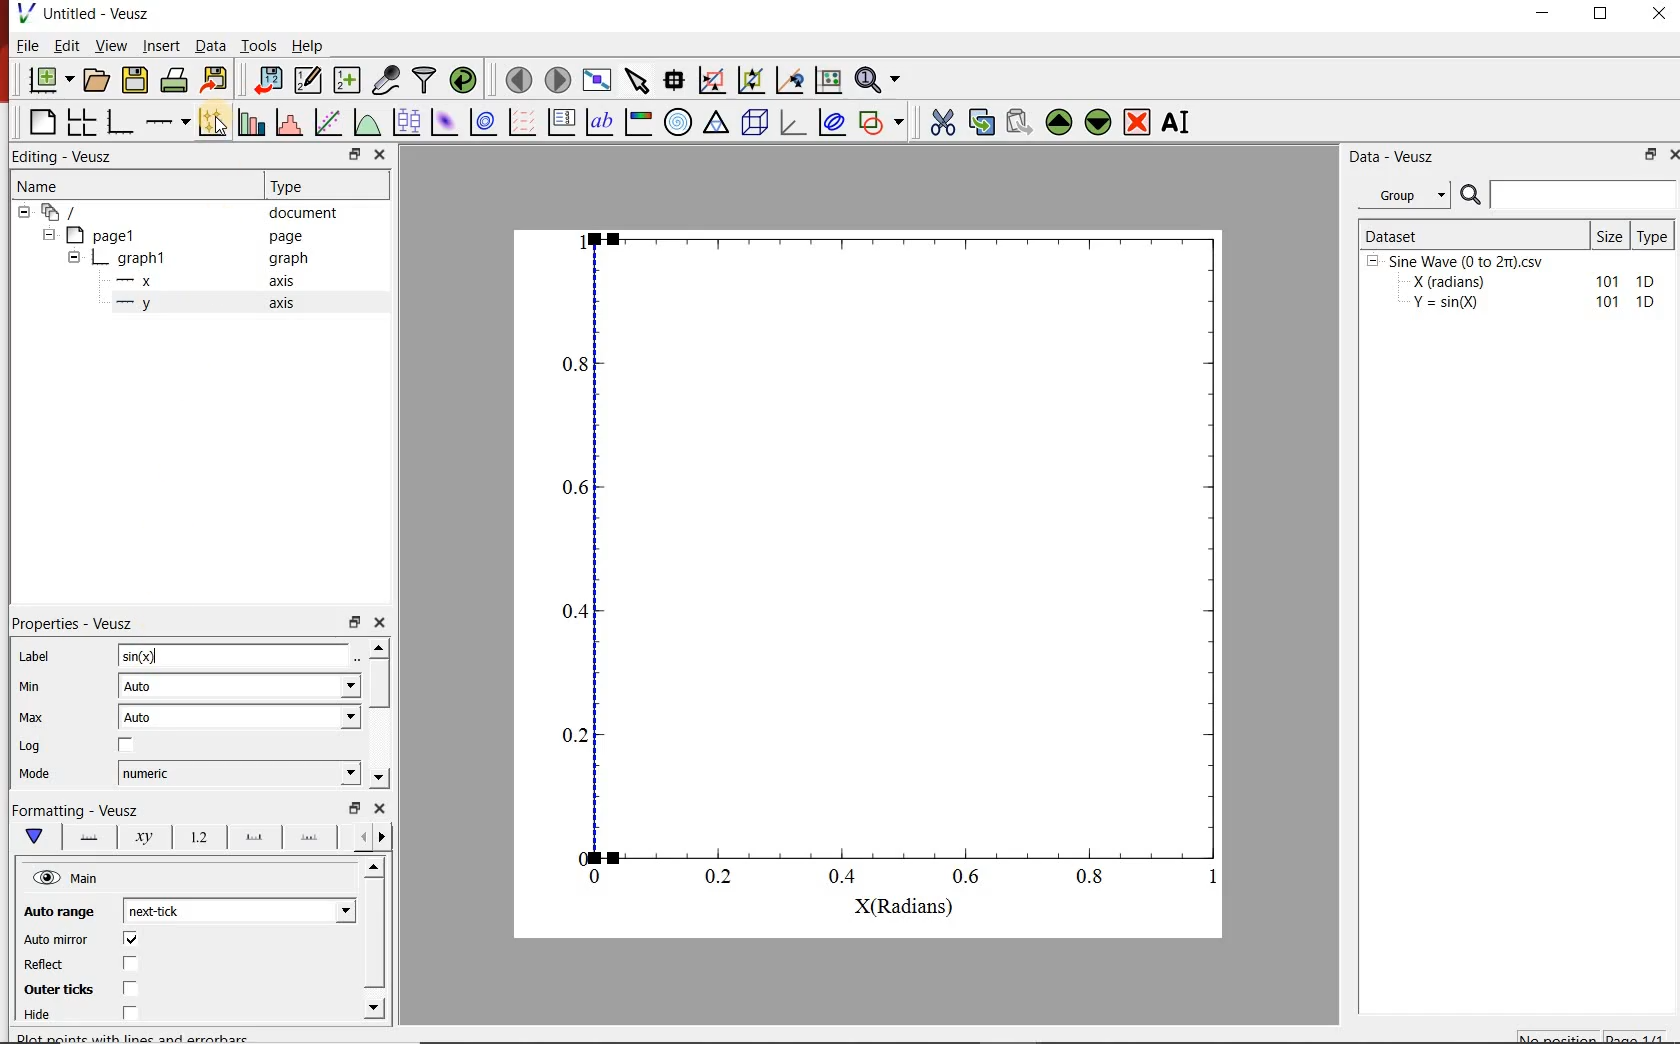 This screenshot has height=1044, width=1680. Describe the element at coordinates (75, 808) in the screenshot. I see `Formatting - Veusz` at that location.